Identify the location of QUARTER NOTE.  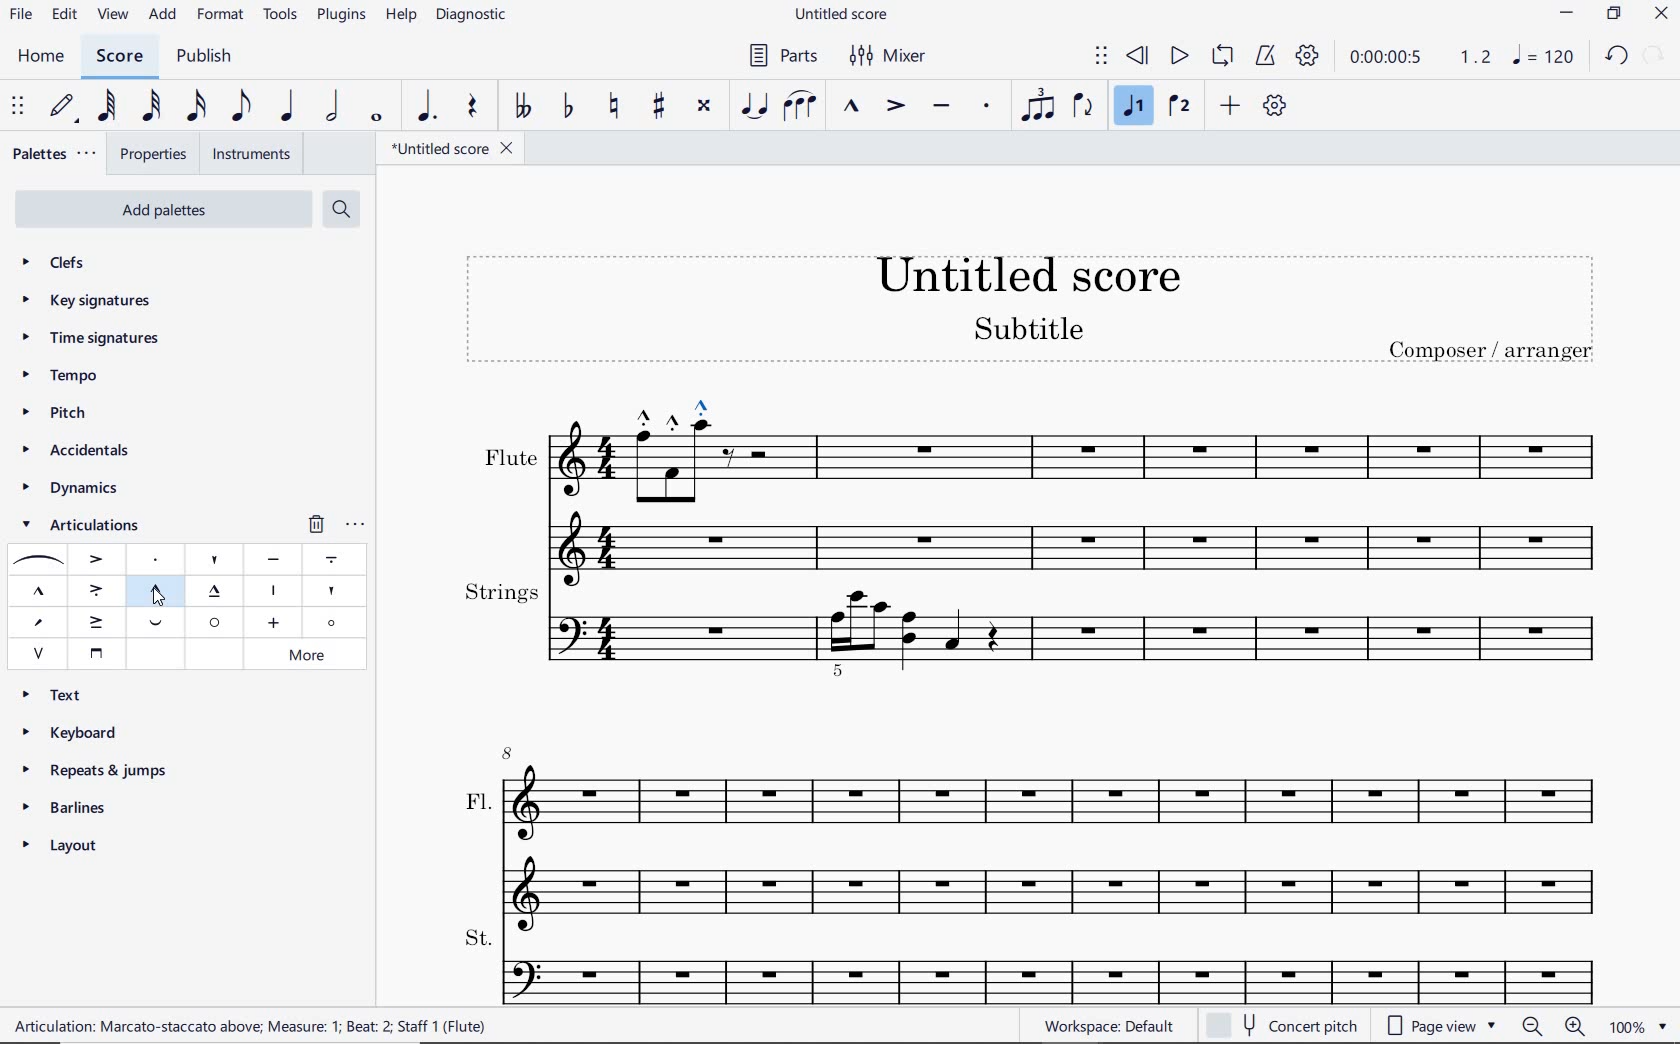
(288, 110).